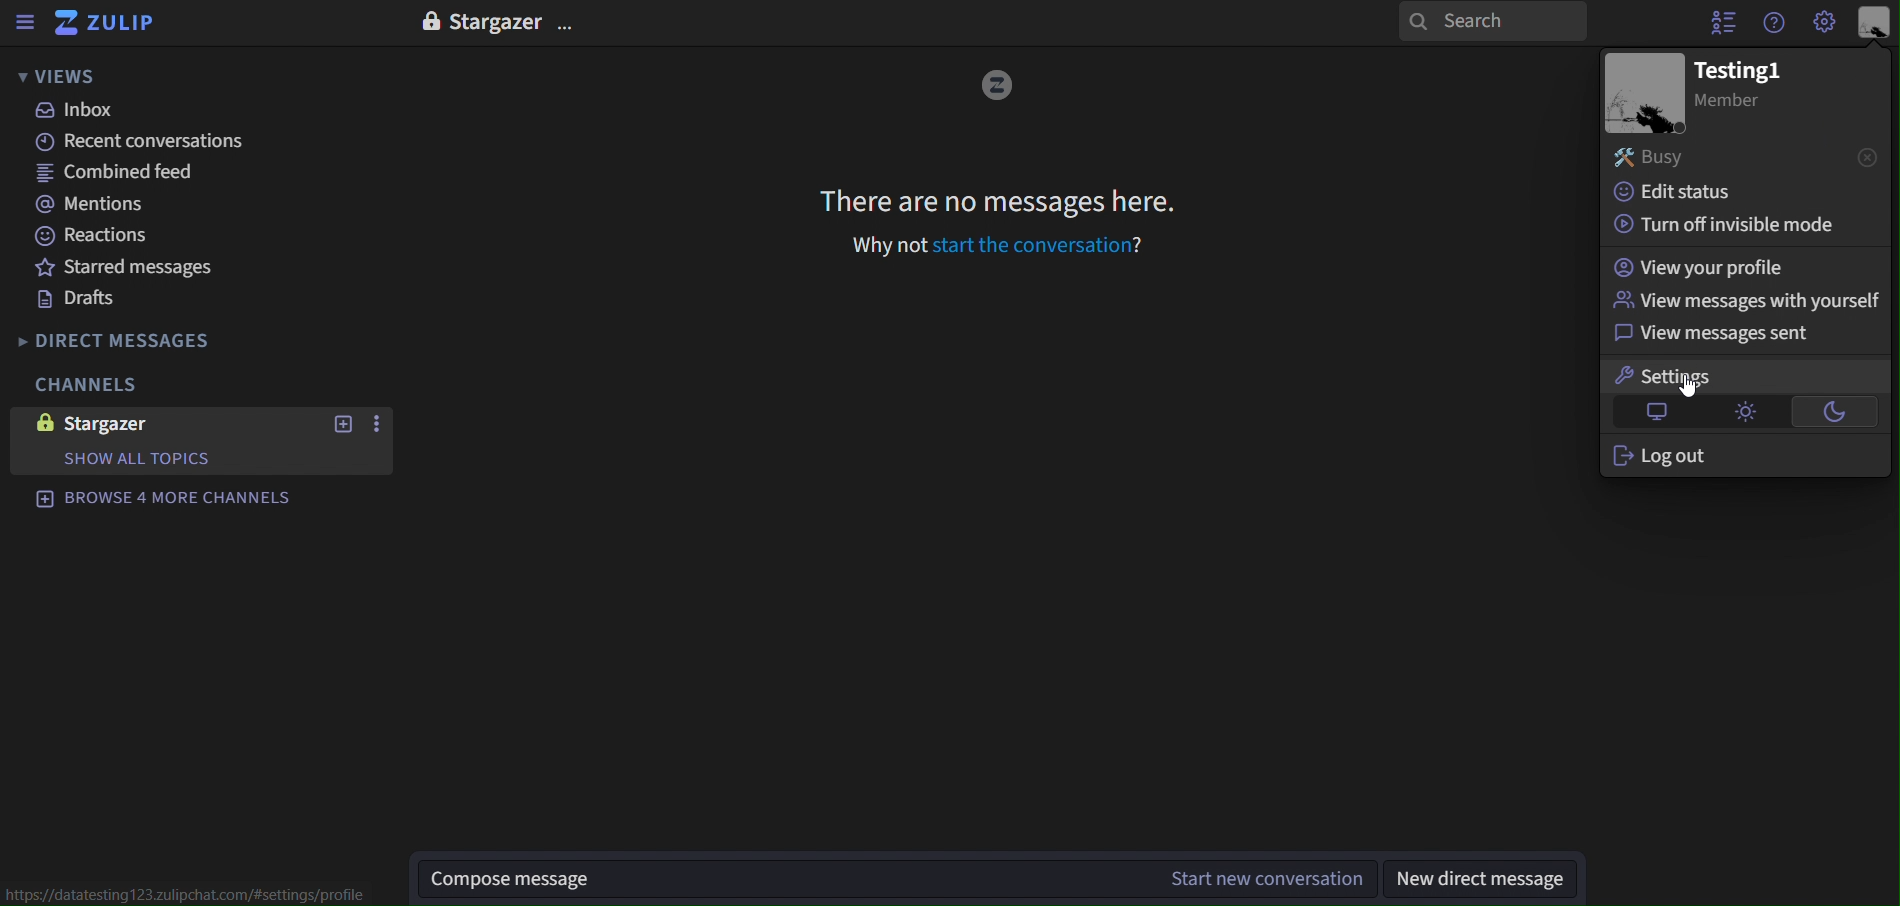 The height and width of the screenshot is (906, 1900). I want to click on sidebar, so click(24, 25).